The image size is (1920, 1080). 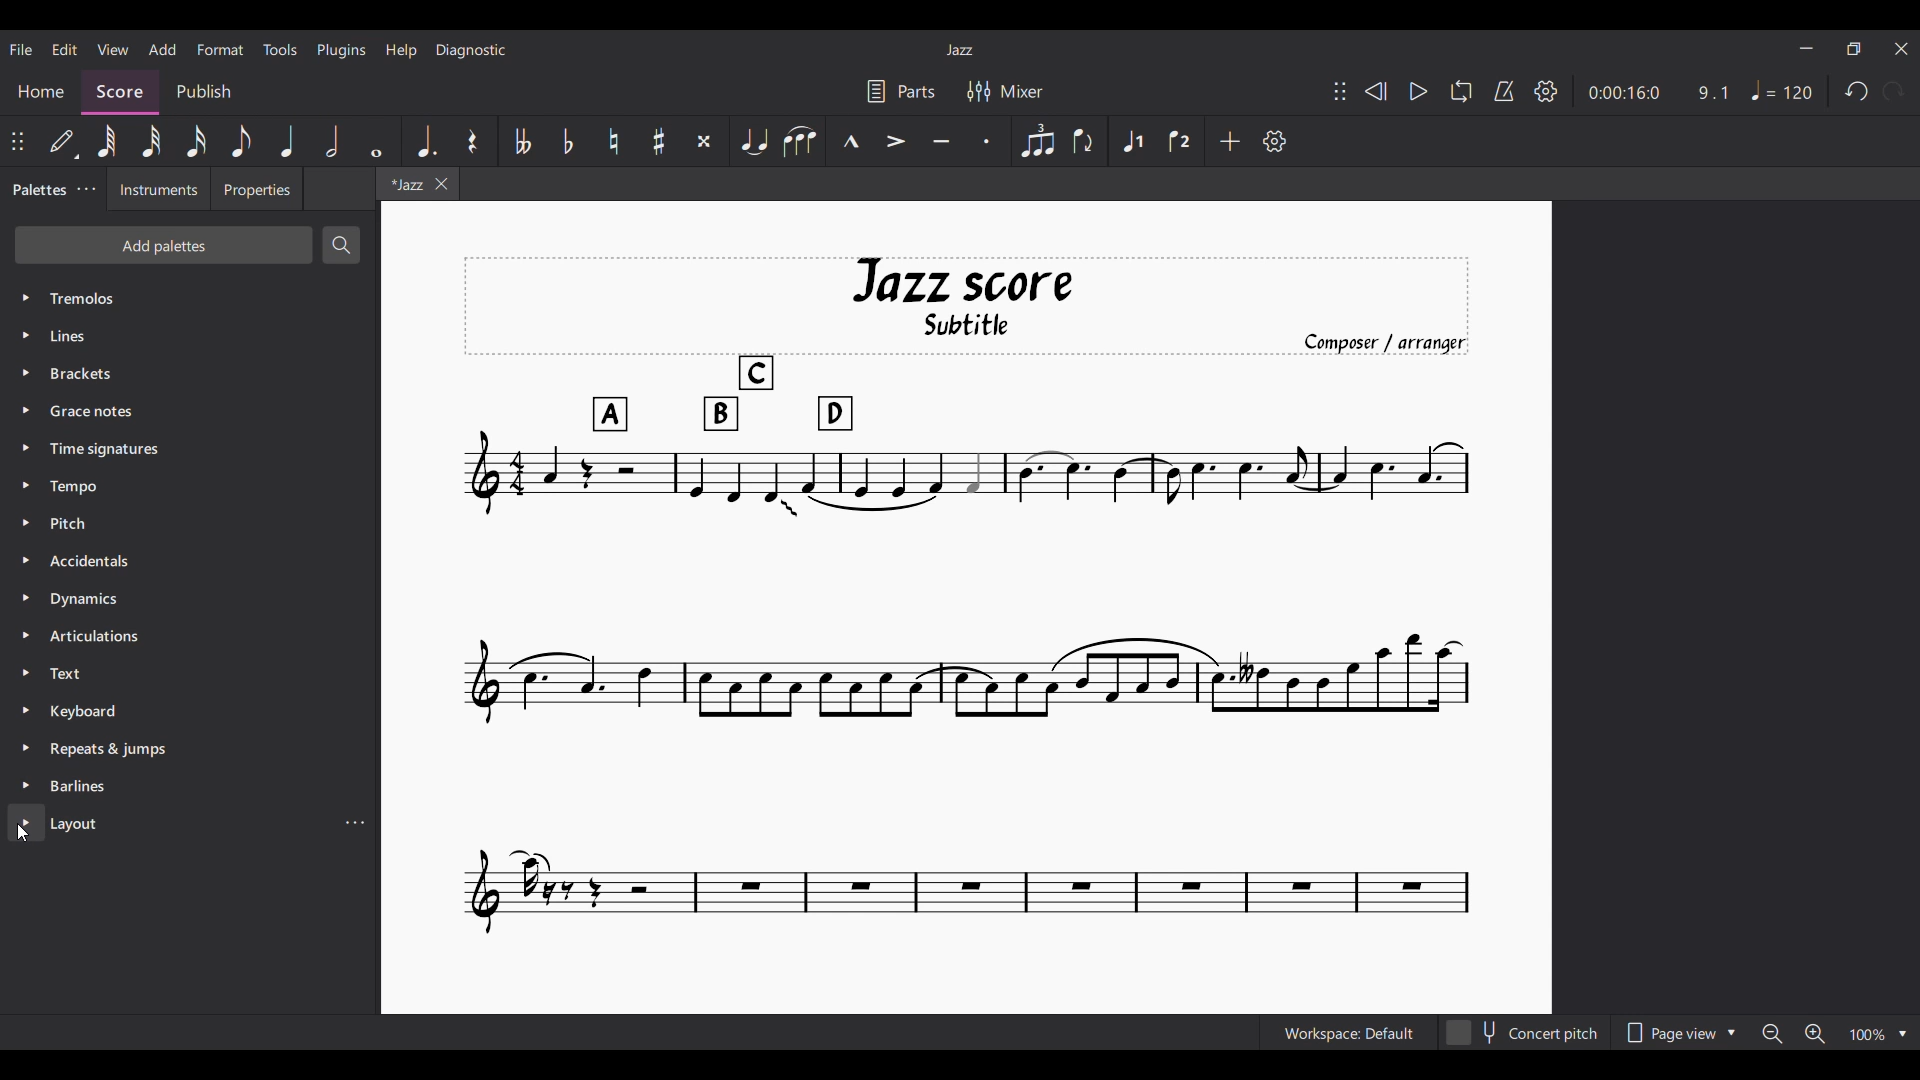 What do you see at coordinates (1893, 90) in the screenshot?
I see `Redo` at bounding box center [1893, 90].